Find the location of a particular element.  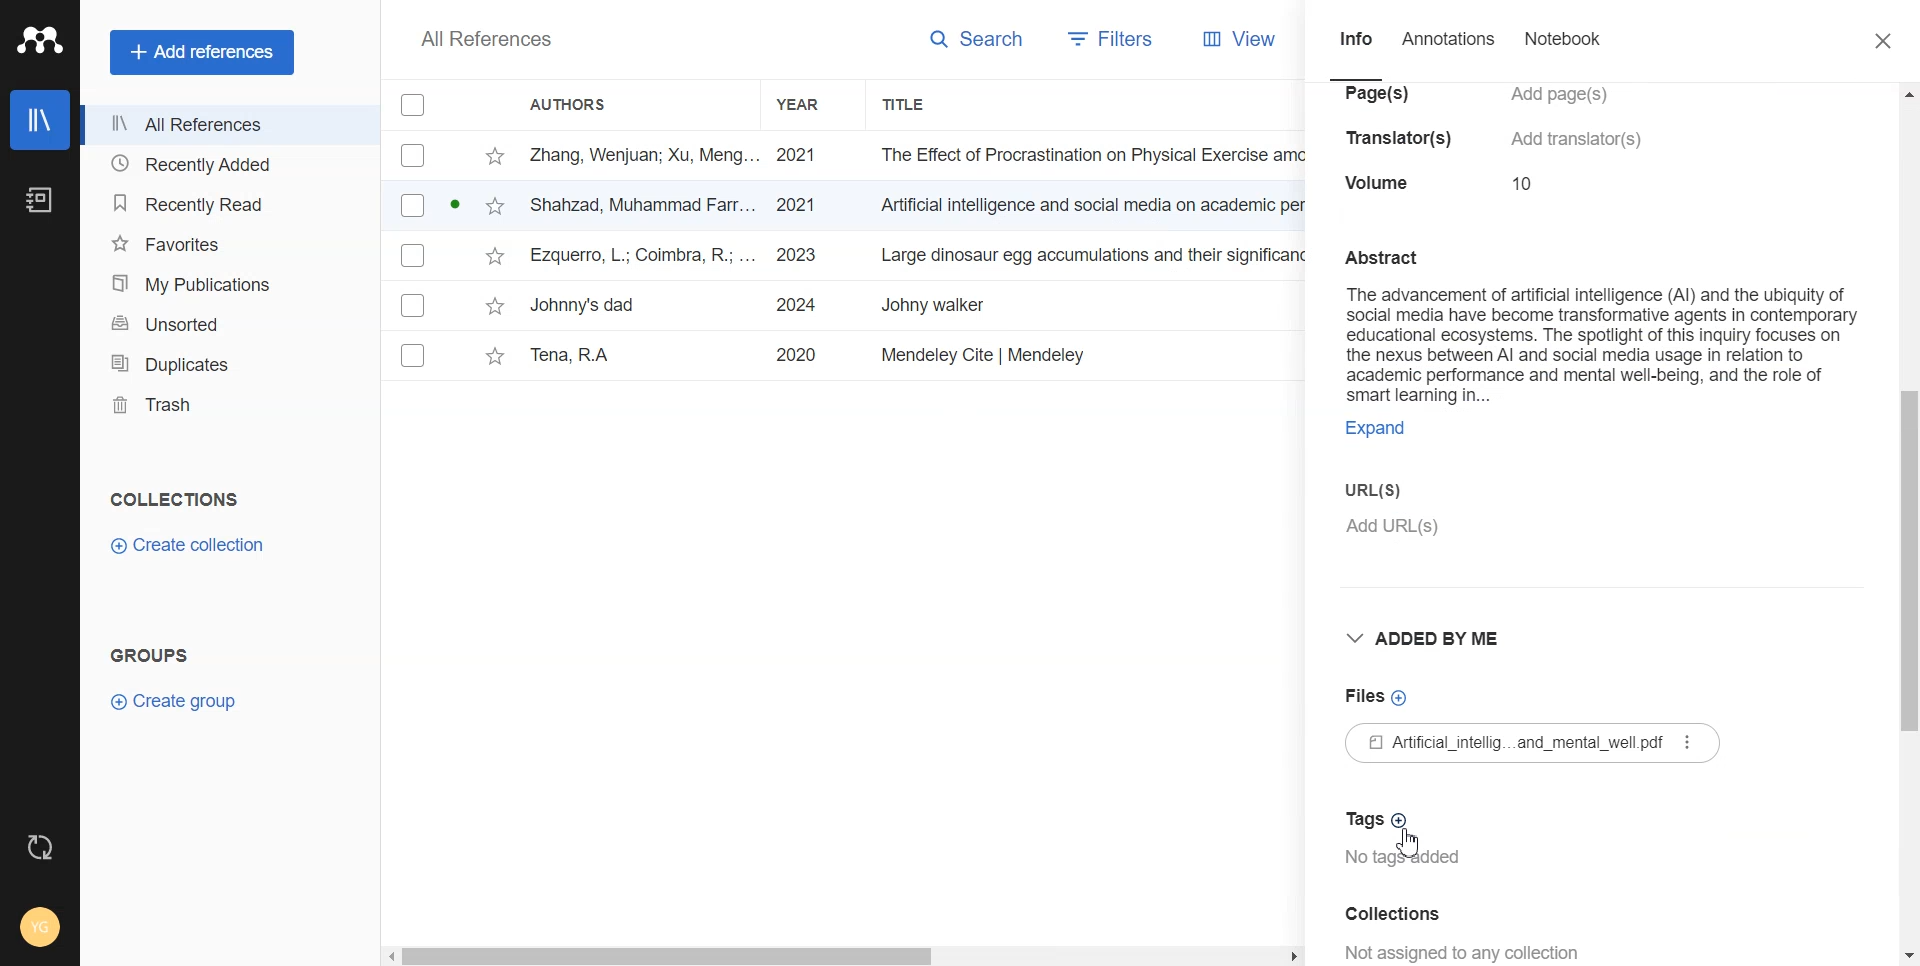

All References is located at coordinates (488, 39).